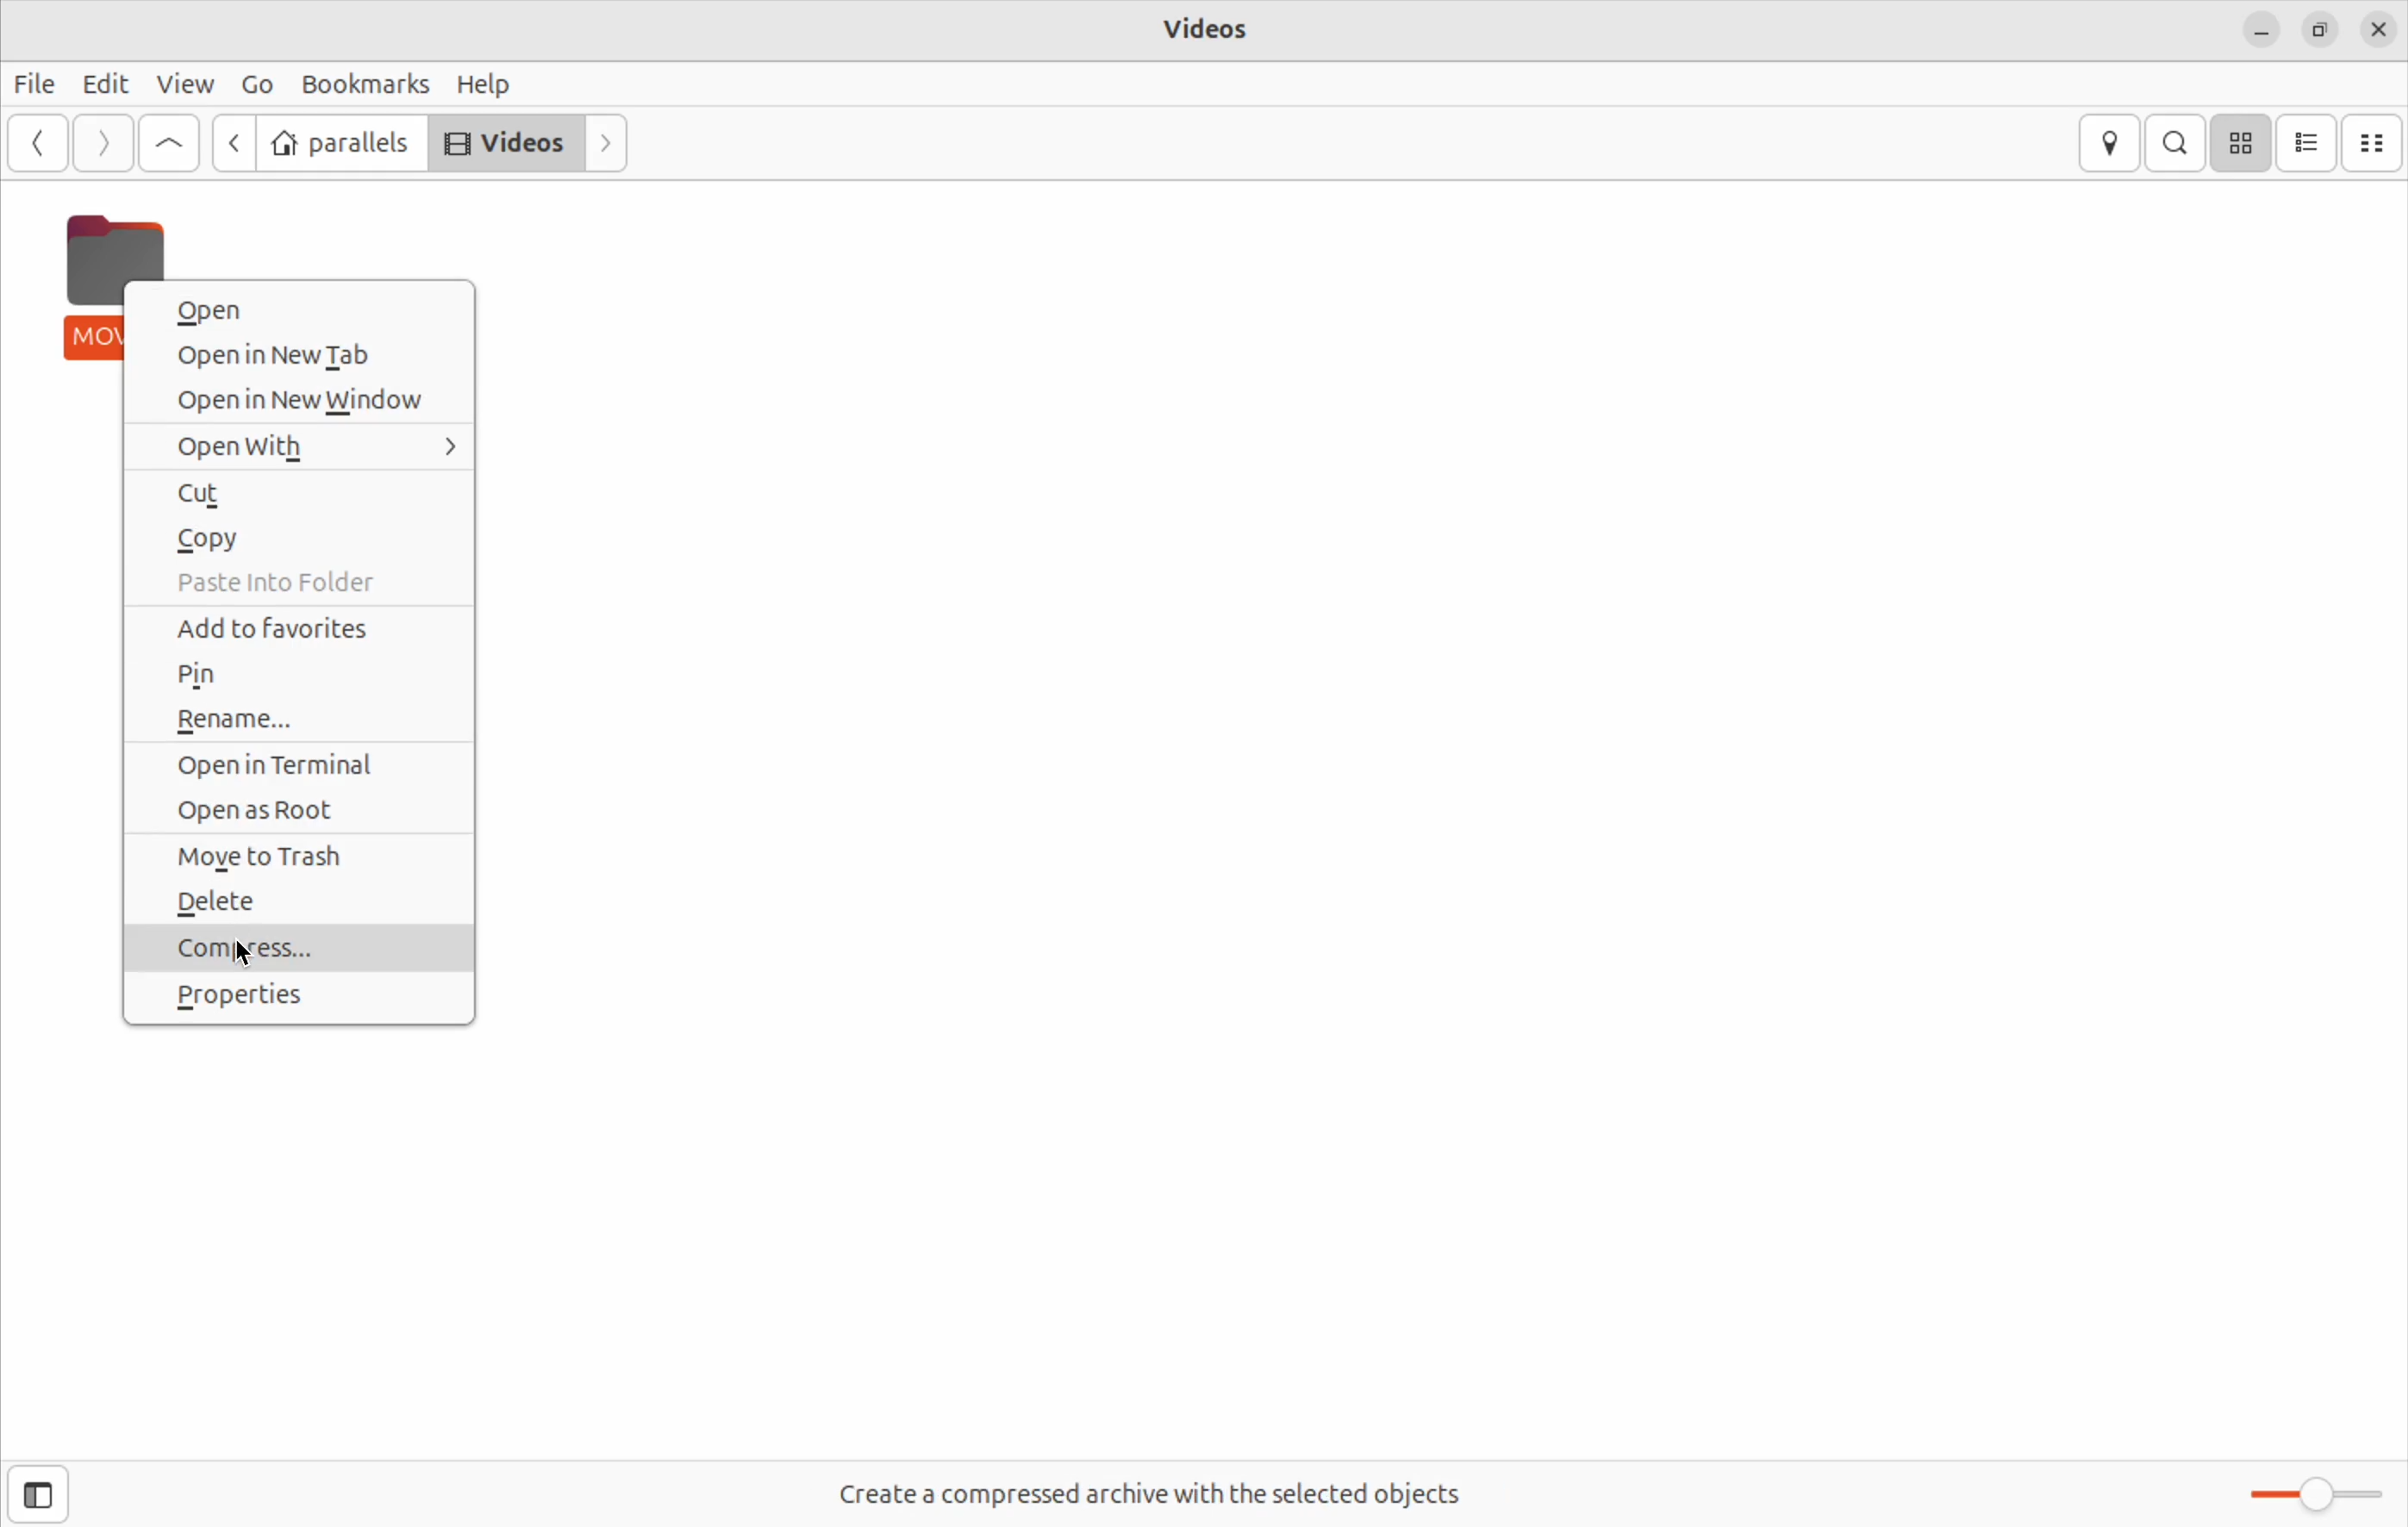 The height and width of the screenshot is (1527, 2408). What do you see at coordinates (2240, 145) in the screenshot?
I see `icon view` at bounding box center [2240, 145].